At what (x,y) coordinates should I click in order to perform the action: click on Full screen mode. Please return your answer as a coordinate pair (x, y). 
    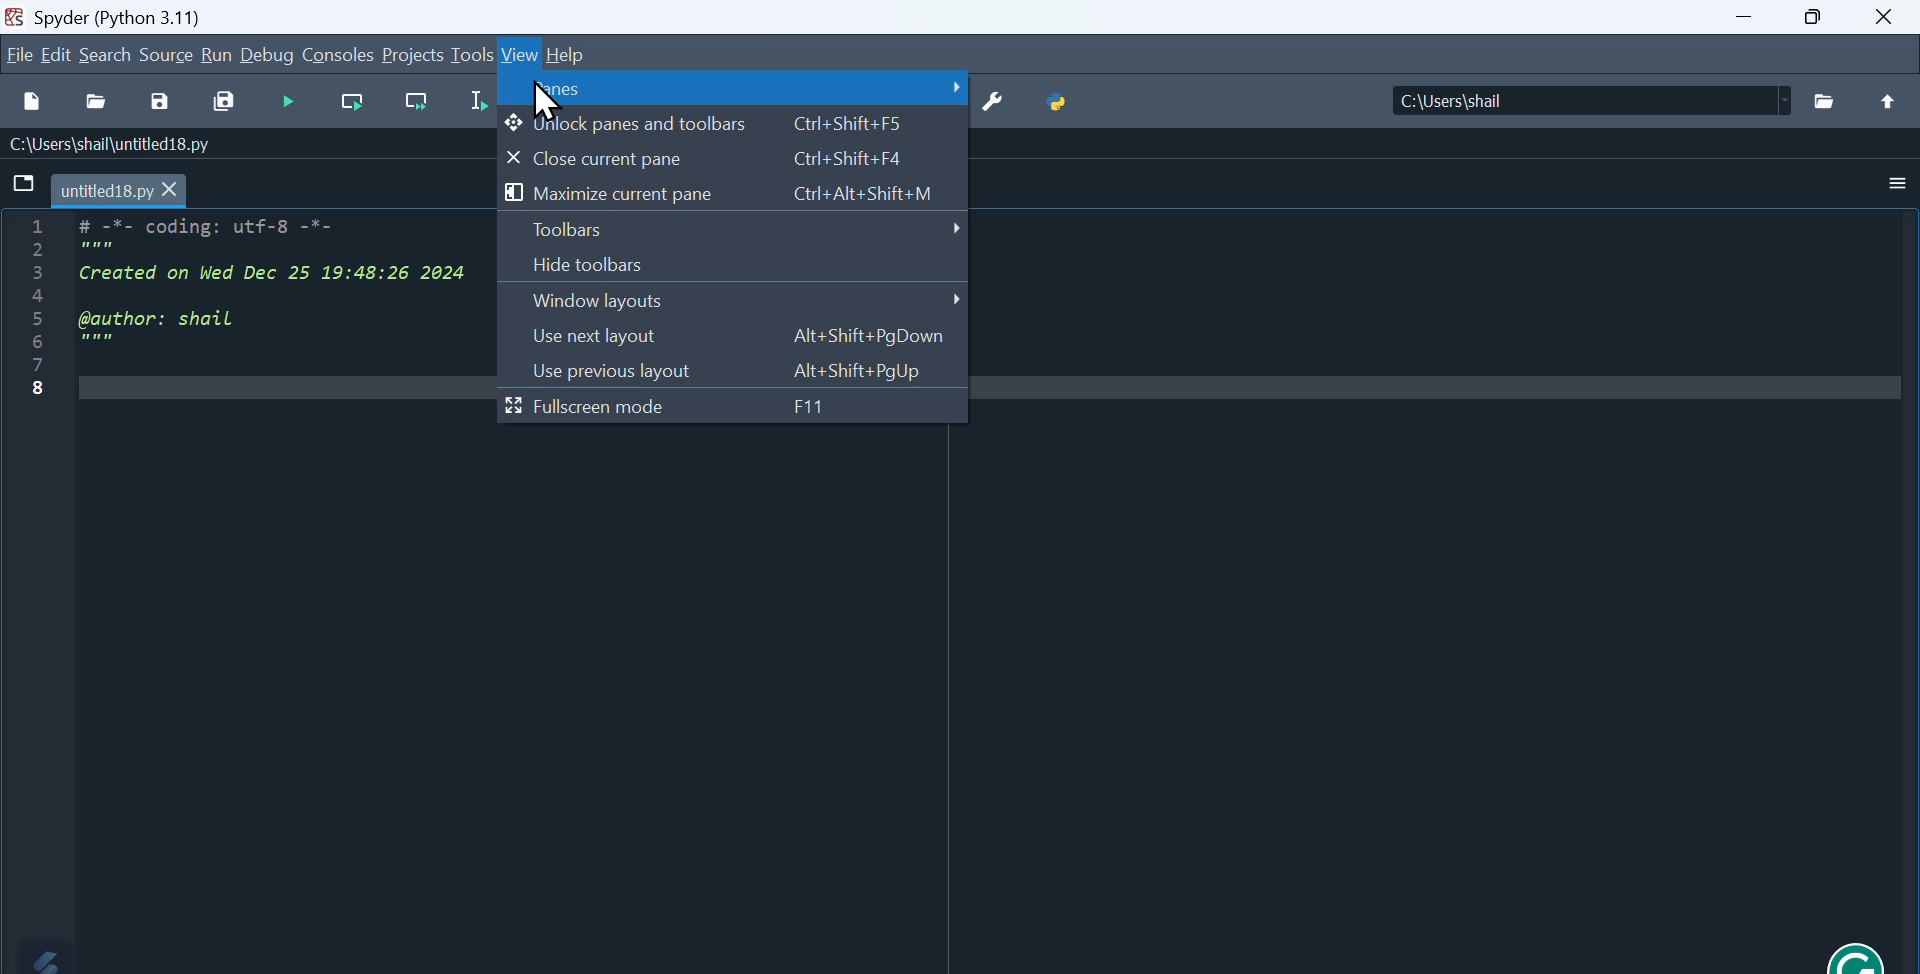
    Looking at the image, I should click on (670, 409).